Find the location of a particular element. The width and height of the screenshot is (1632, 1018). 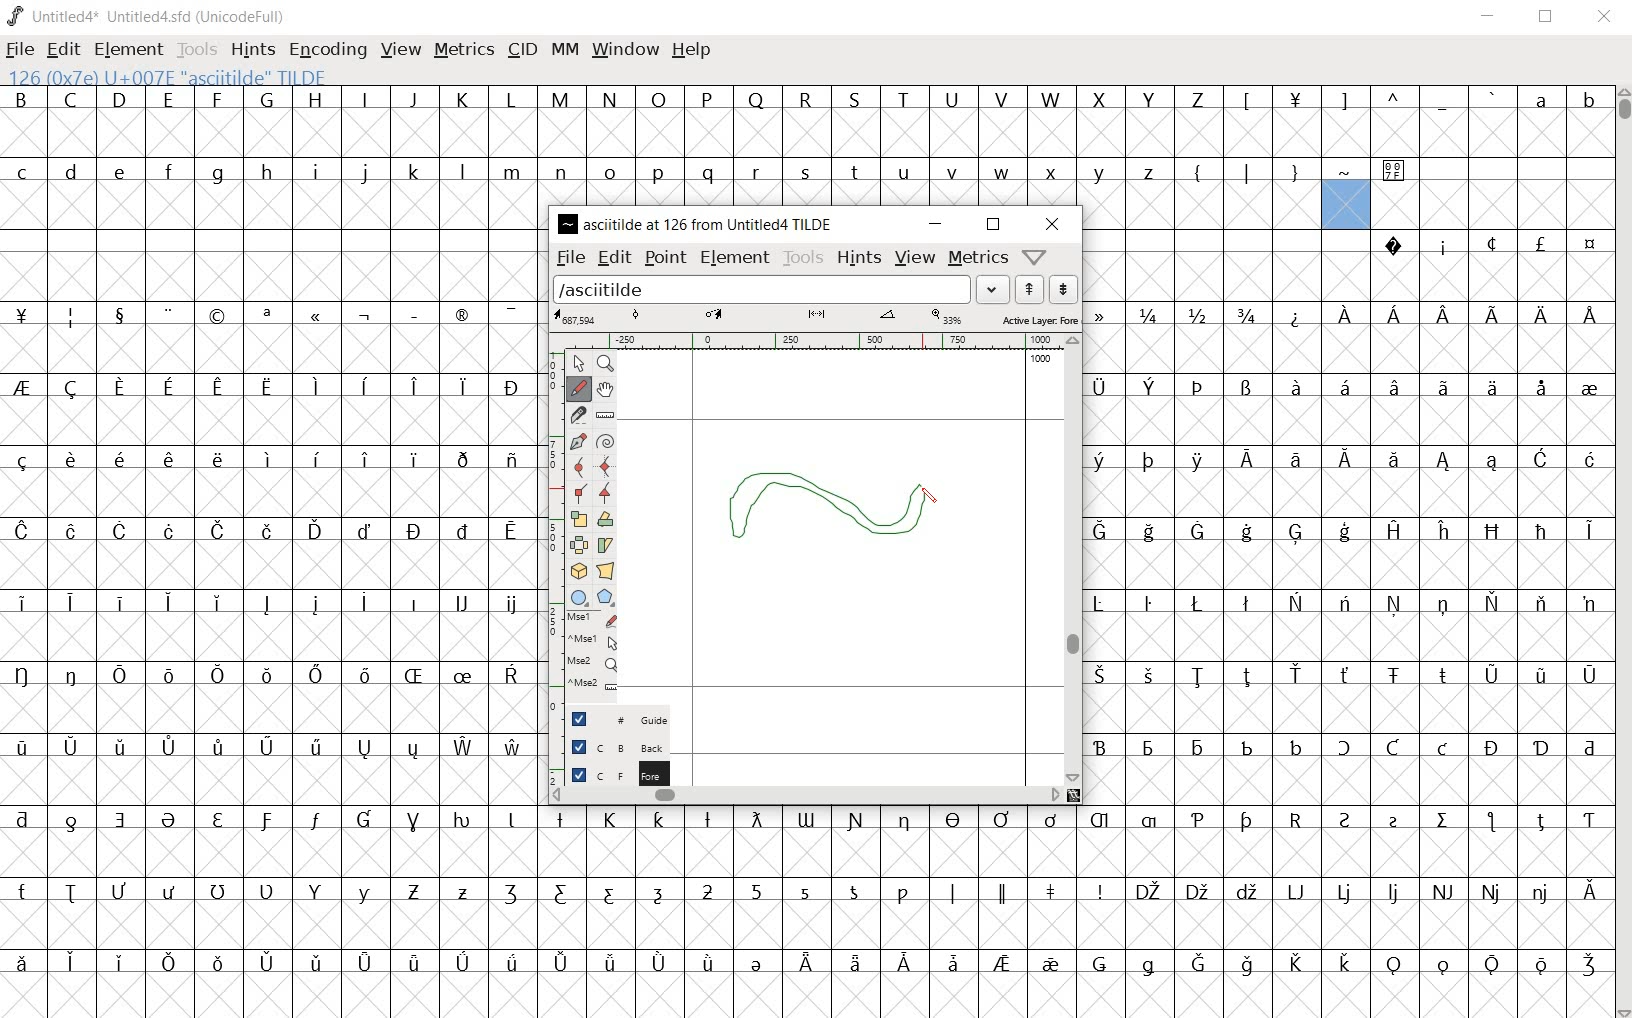

load word list is located at coordinates (780, 288).